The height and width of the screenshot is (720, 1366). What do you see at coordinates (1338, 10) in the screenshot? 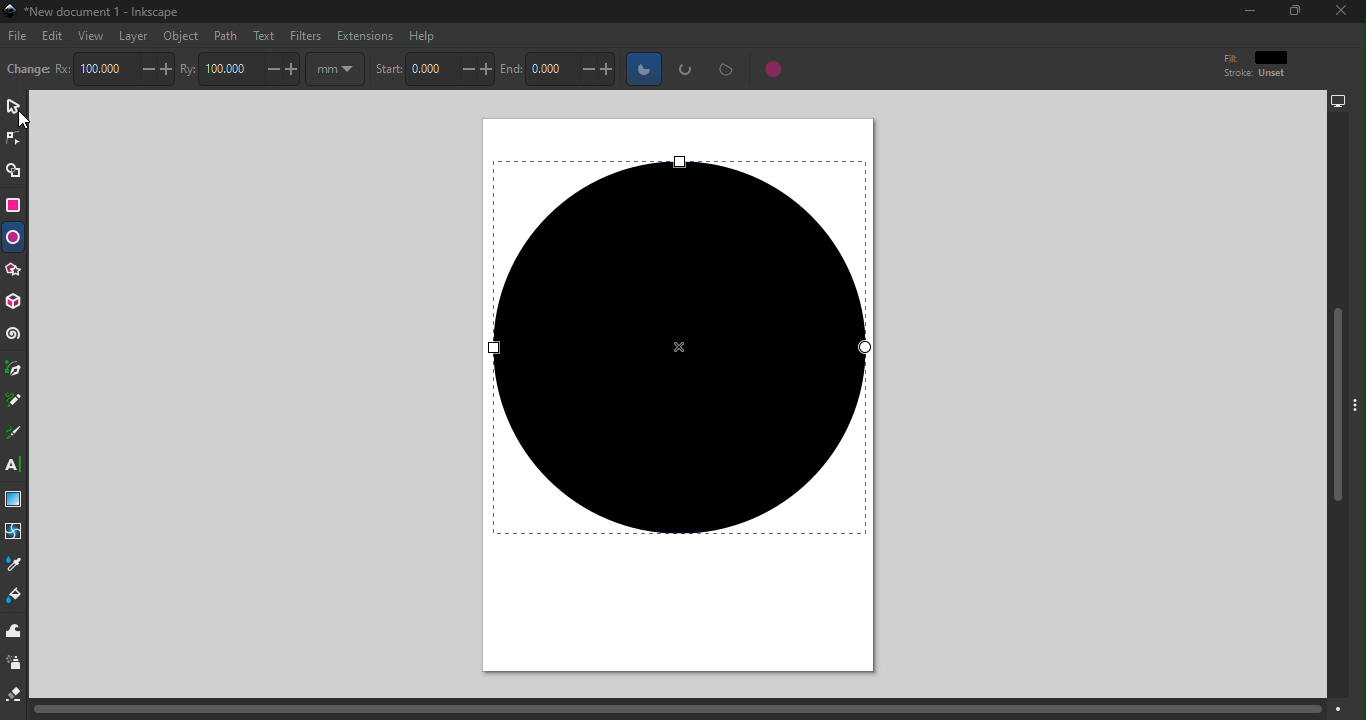
I see `Close` at bounding box center [1338, 10].